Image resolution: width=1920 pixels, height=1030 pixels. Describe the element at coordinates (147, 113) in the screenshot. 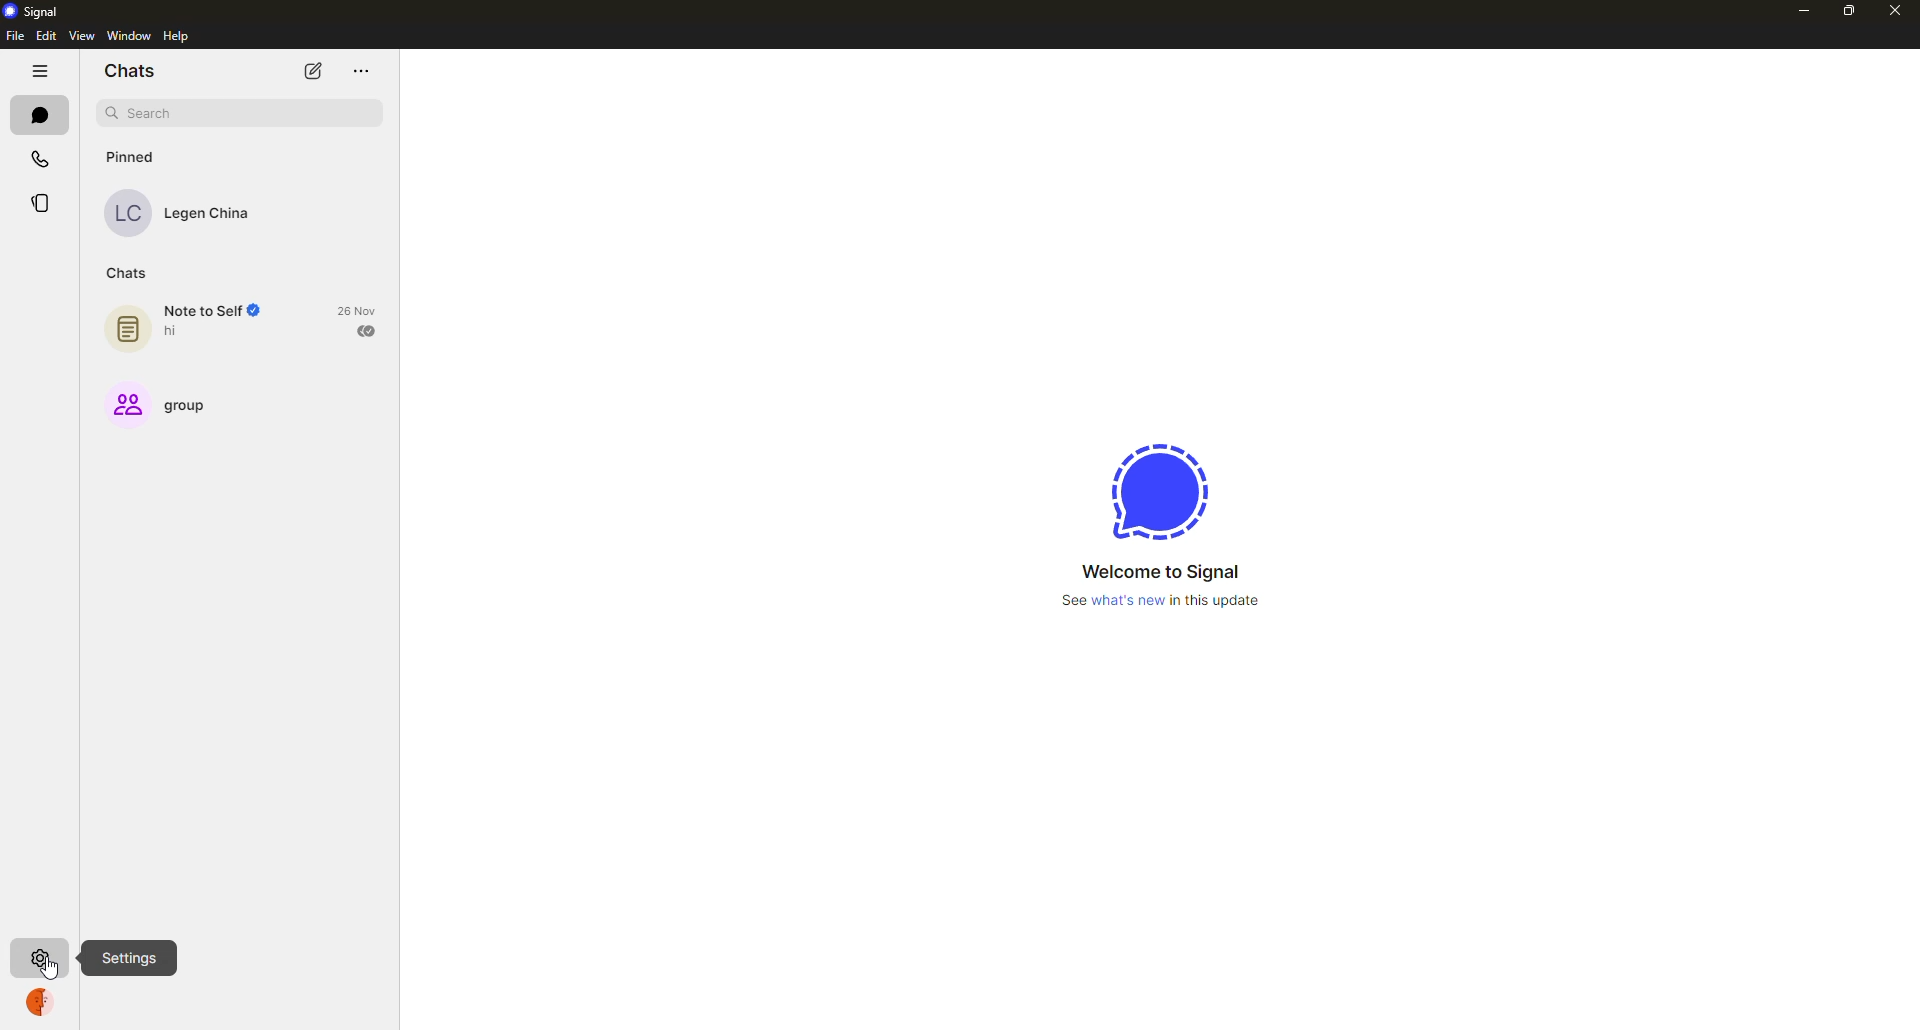

I see `search` at that location.